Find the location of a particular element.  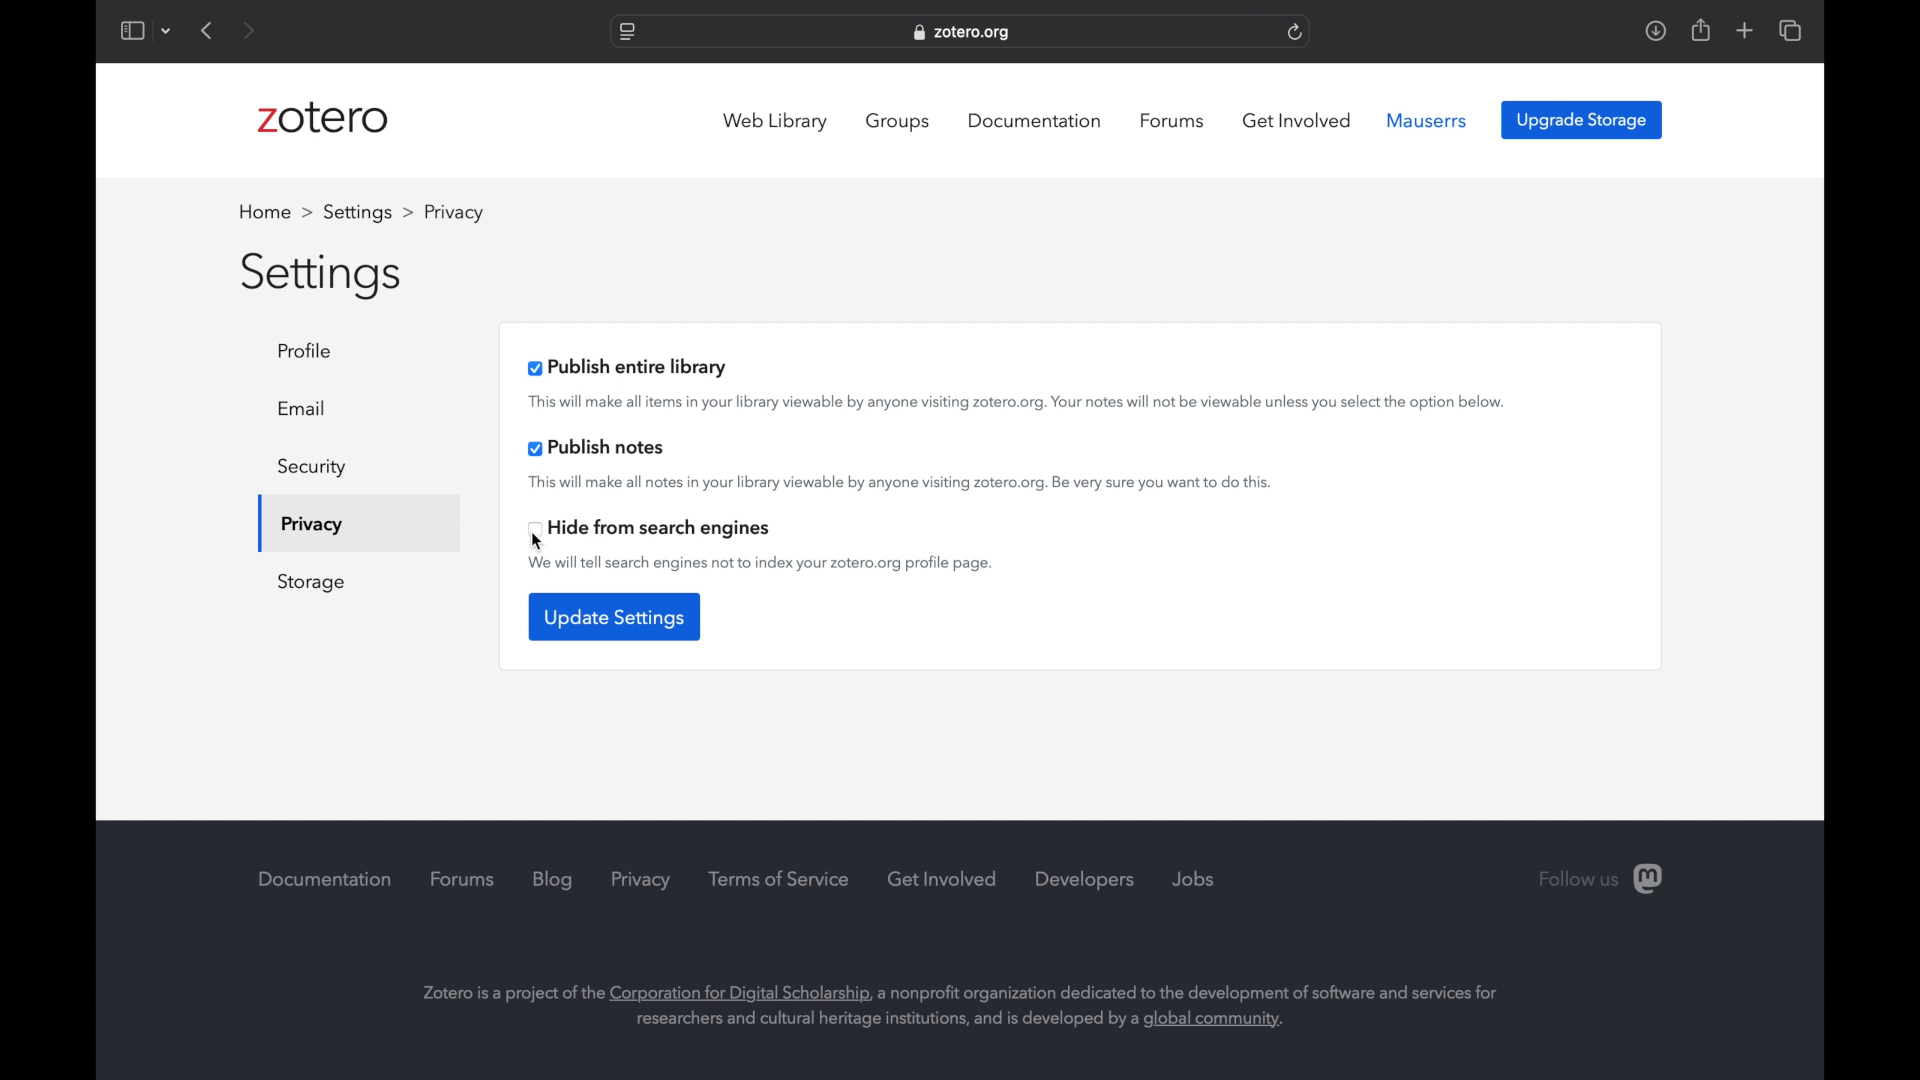

security is located at coordinates (312, 468).